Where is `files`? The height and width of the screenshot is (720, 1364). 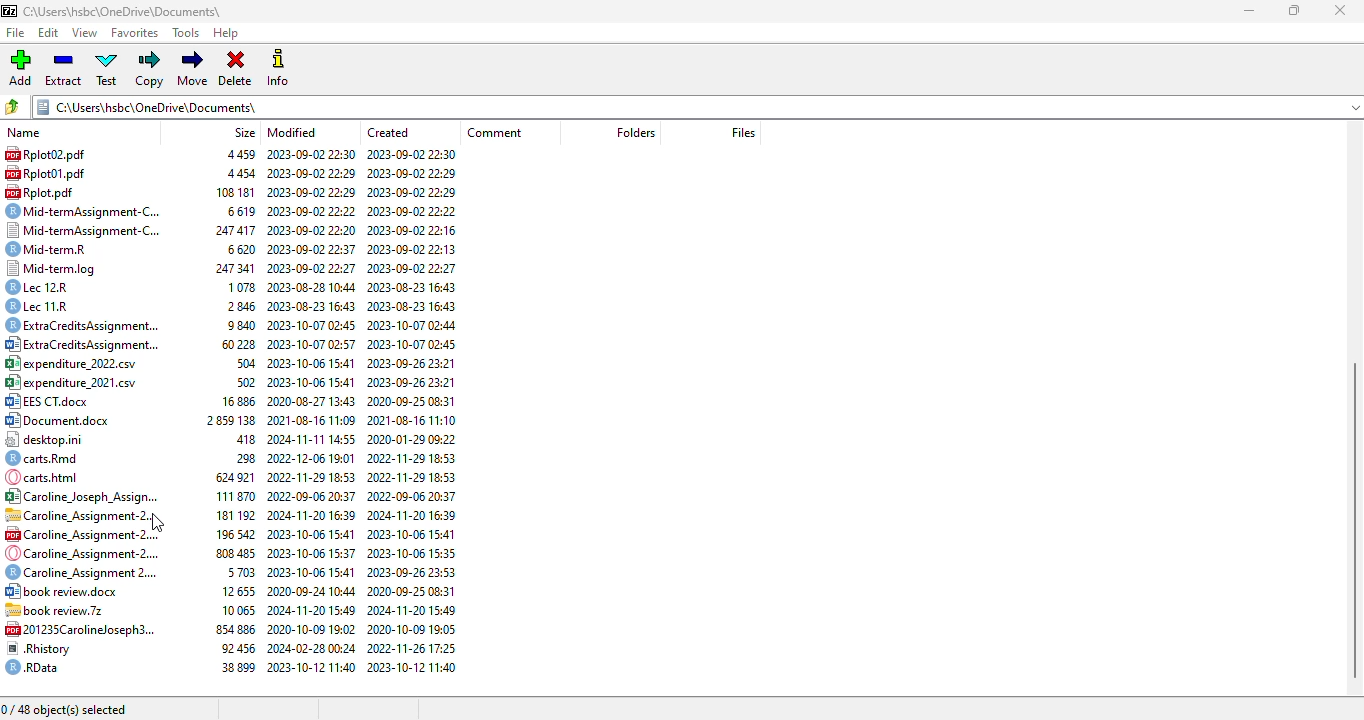
files is located at coordinates (744, 132).